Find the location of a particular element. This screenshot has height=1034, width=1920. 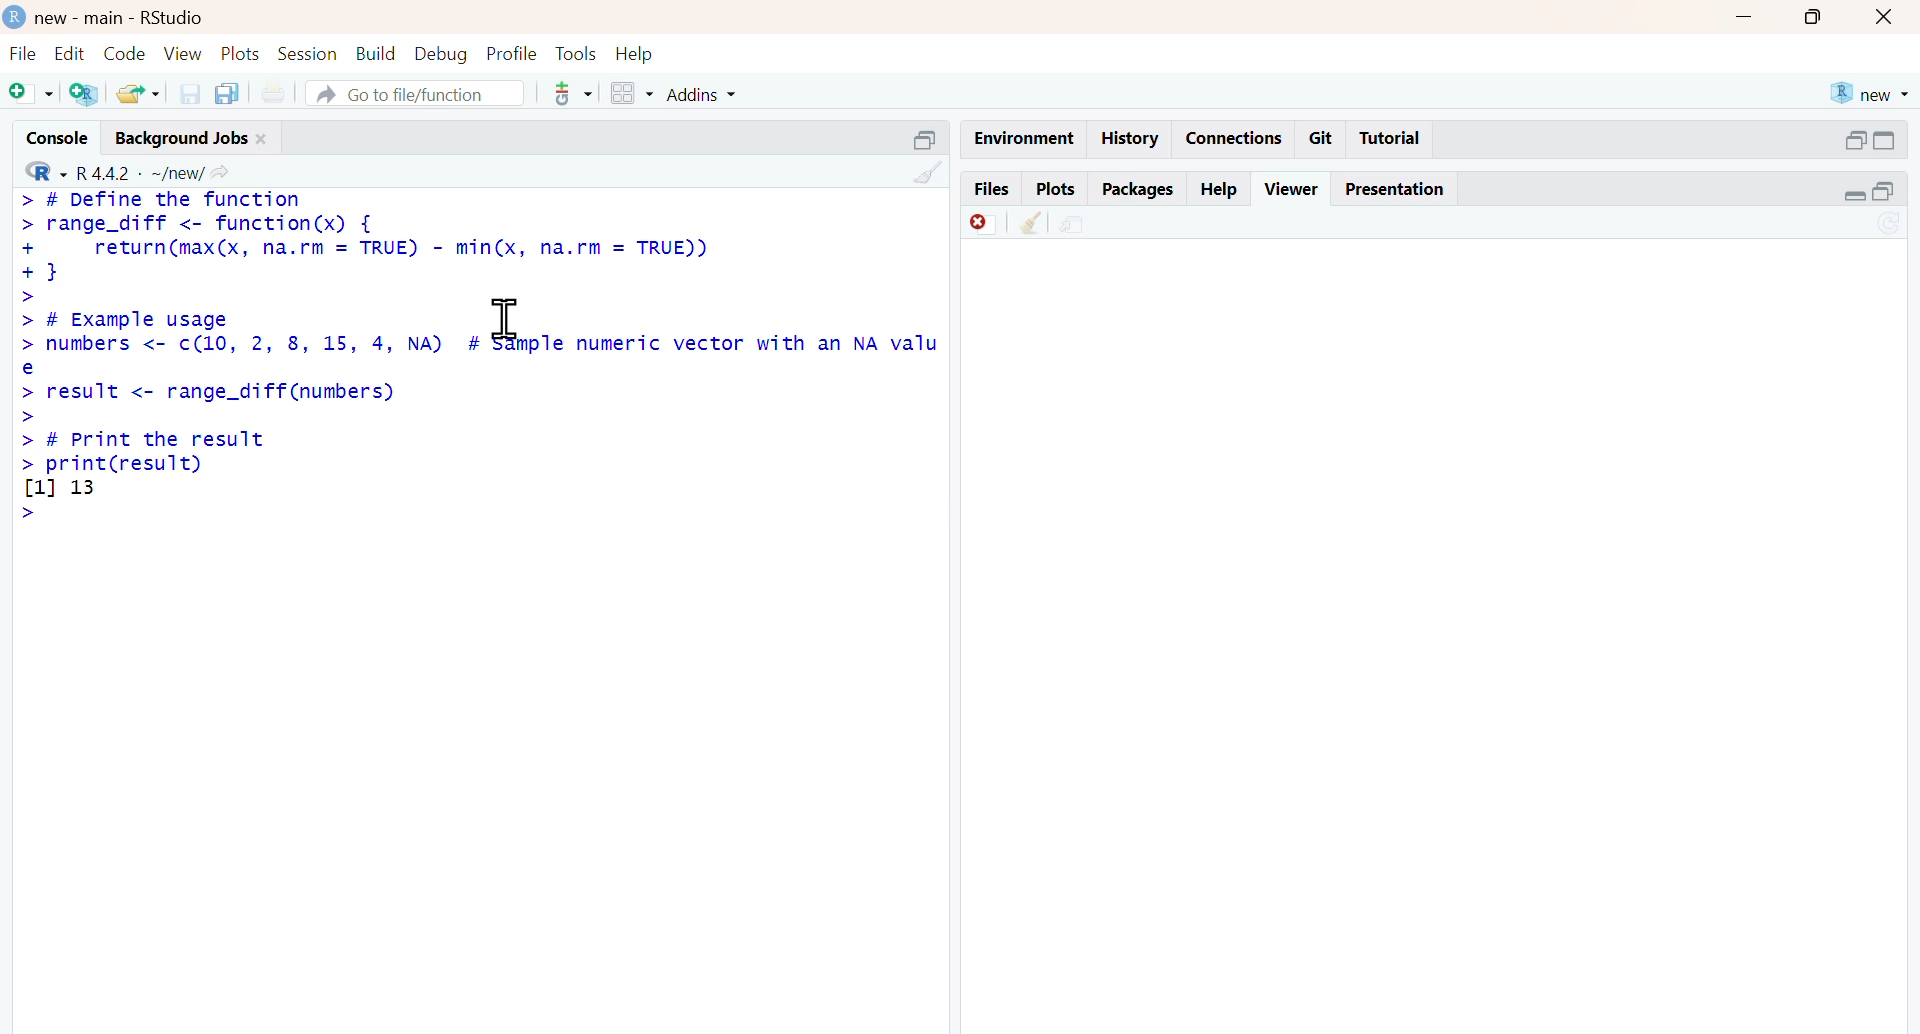

minimise is located at coordinates (1745, 16).